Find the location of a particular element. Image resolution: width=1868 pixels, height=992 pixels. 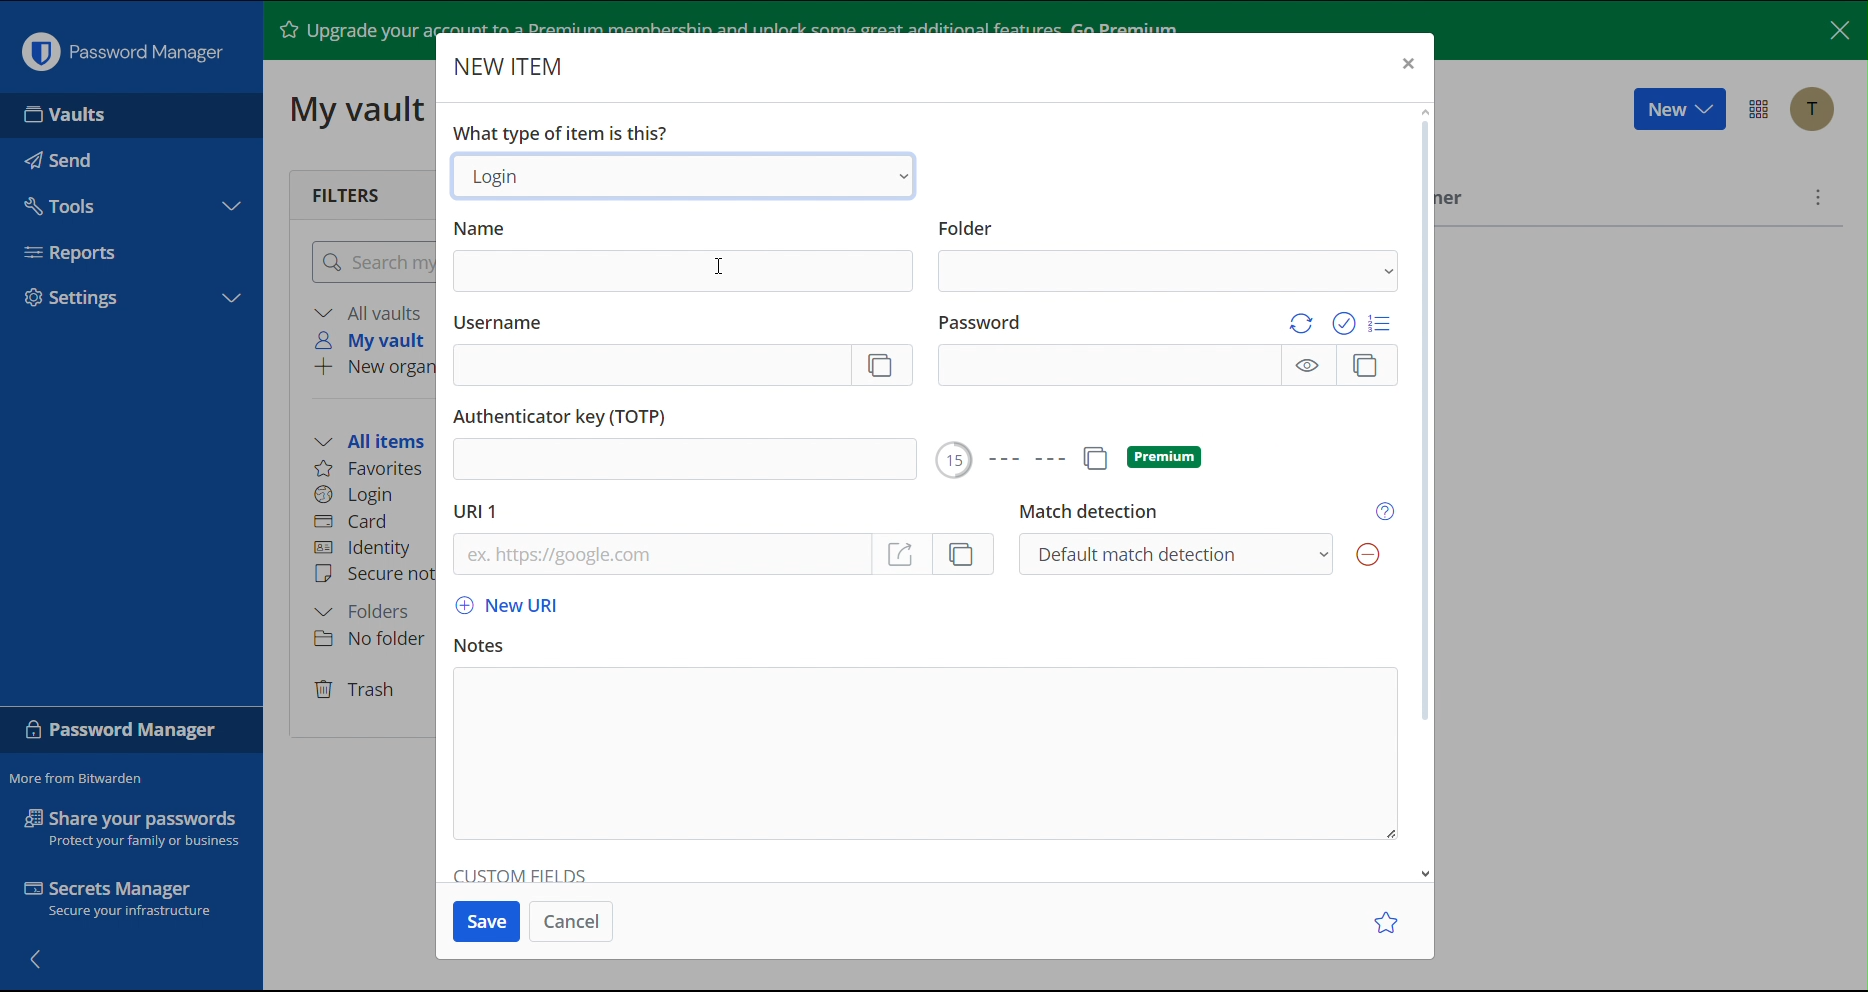

Close is located at coordinates (1412, 67).